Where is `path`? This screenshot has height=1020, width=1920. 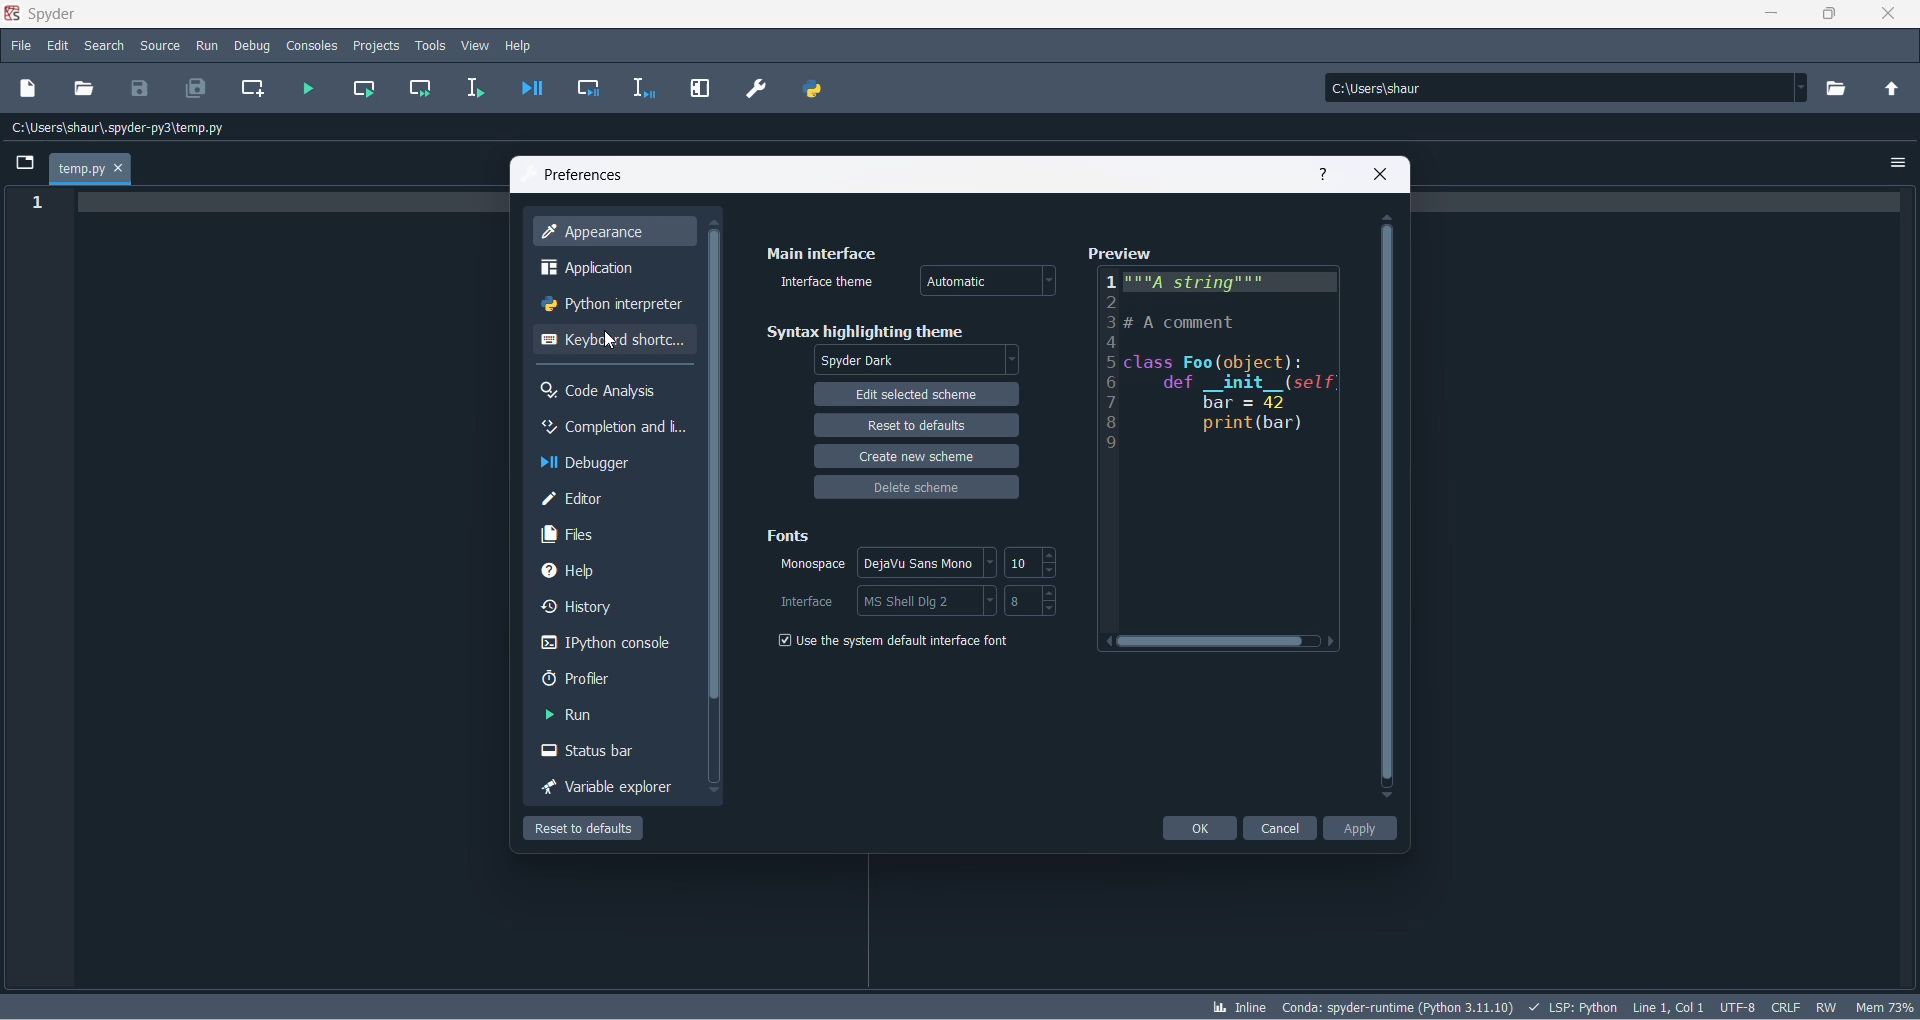
path is located at coordinates (1557, 89).